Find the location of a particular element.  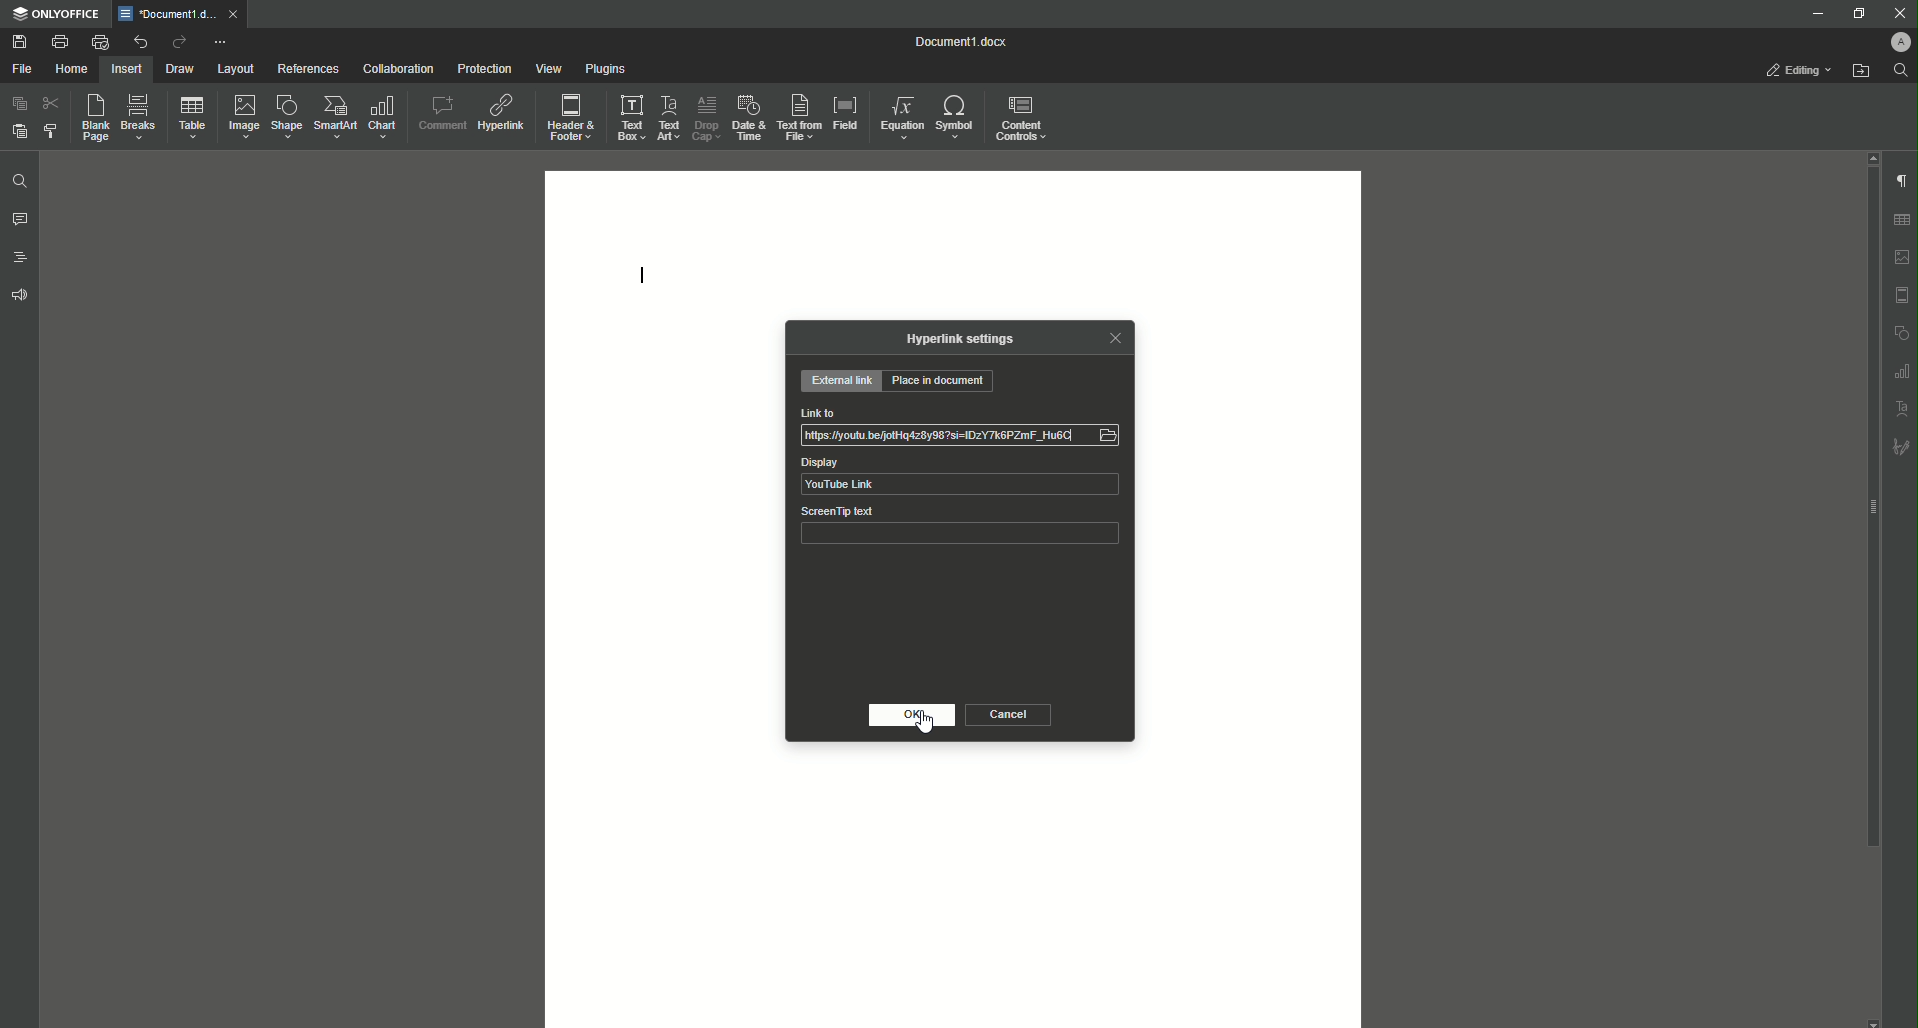

Print is located at coordinates (59, 40).